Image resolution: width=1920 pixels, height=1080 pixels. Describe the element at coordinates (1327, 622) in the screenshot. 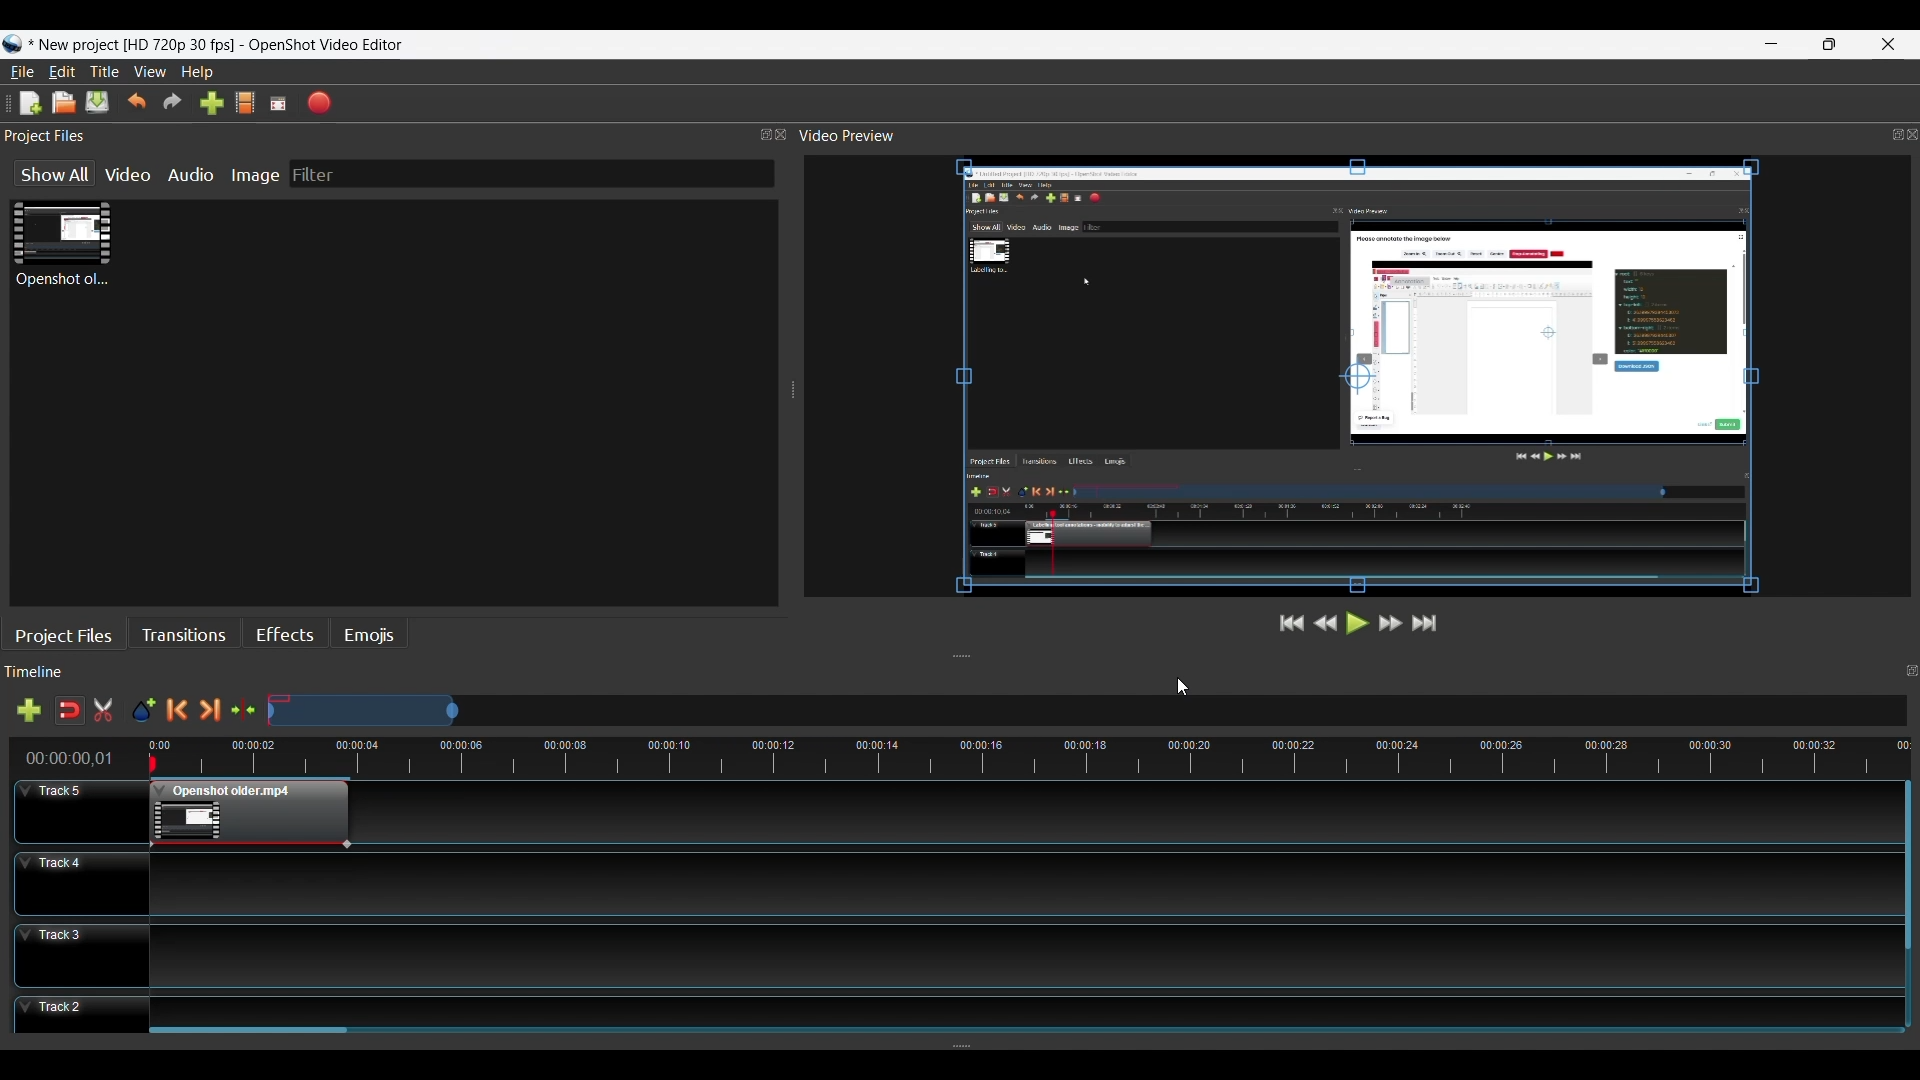

I see `Rewind` at that location.